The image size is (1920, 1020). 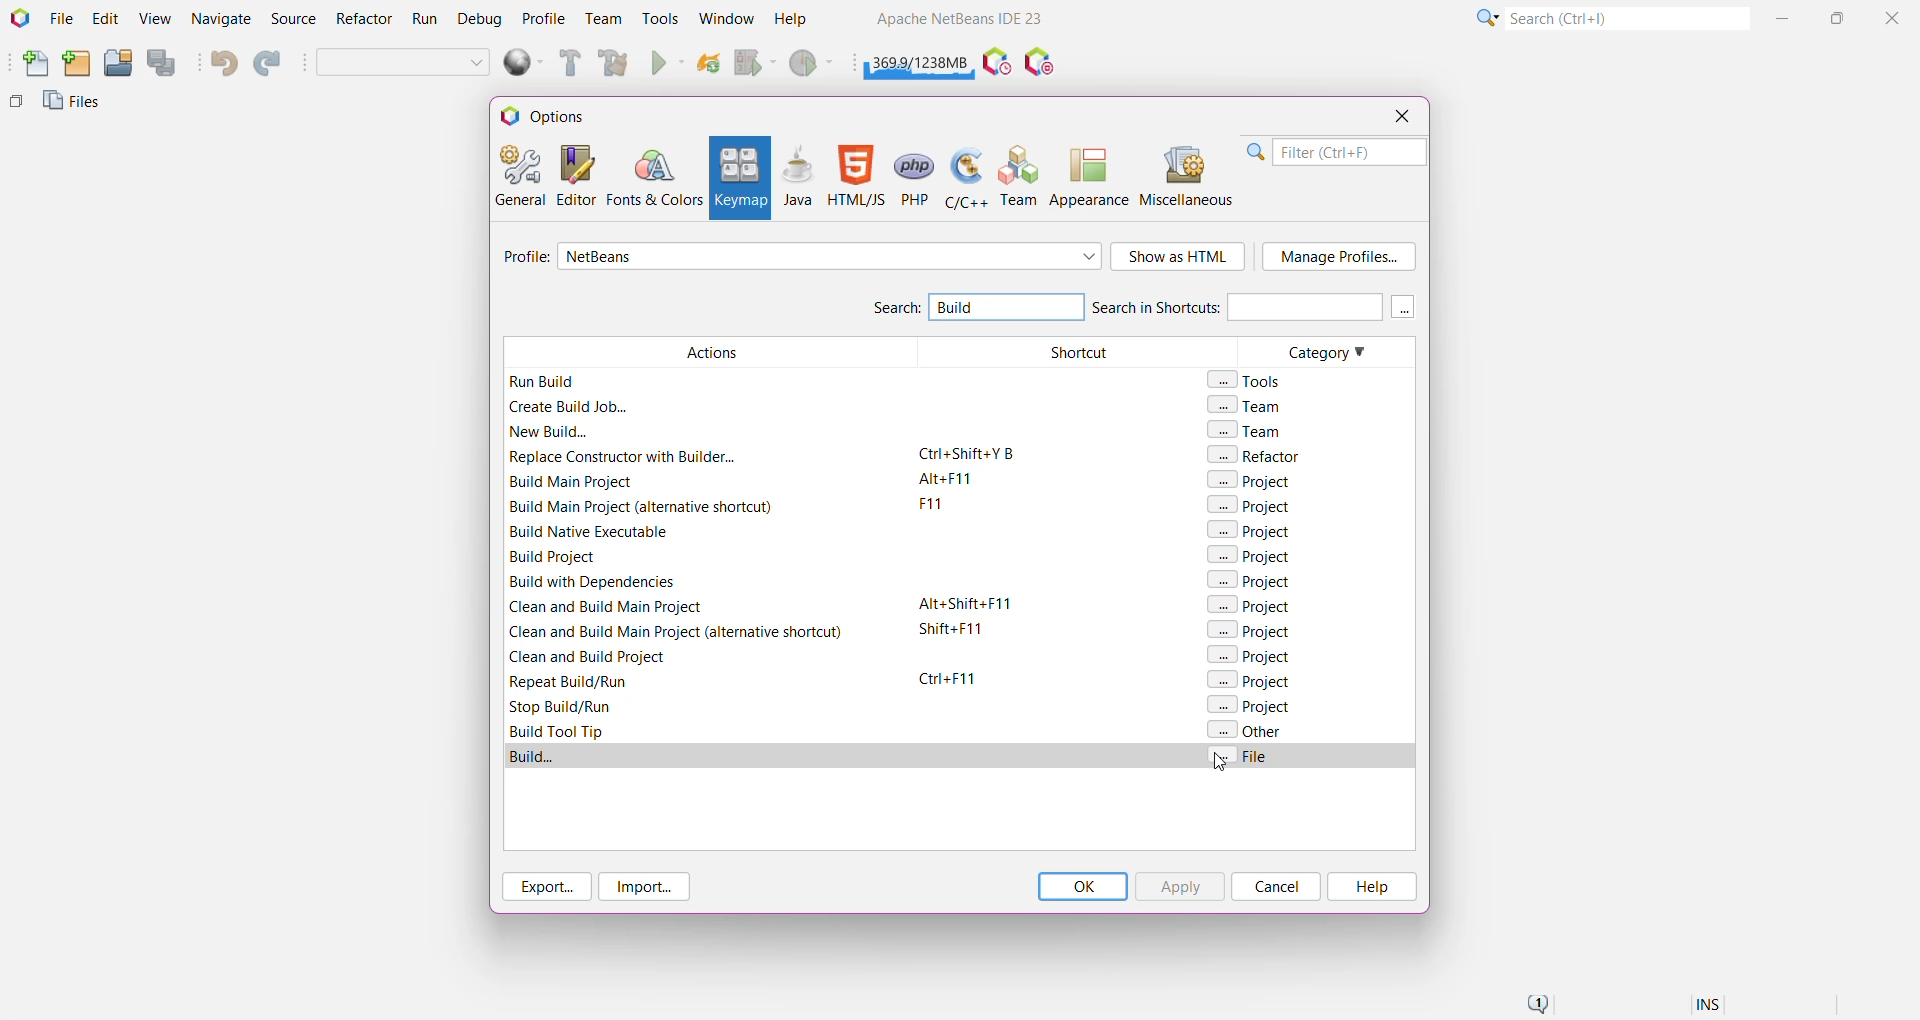 What do you see at coordinates (523, 63) in the screenshot?
I see `` at bounding box center [523, 63].